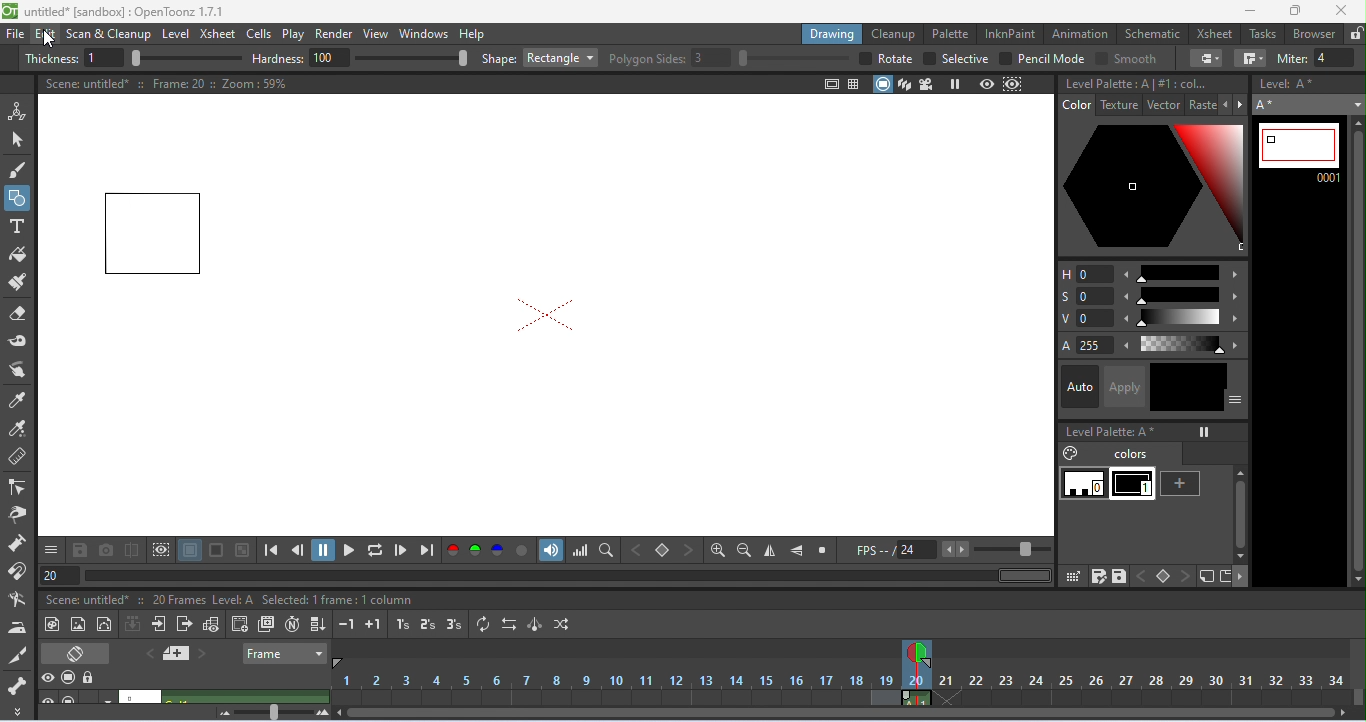 This screenshot has height=722, width=1366. What do you see at coordinates (59, 573) in the screenshot?
I see `frame` at bounding box center [59, 573].